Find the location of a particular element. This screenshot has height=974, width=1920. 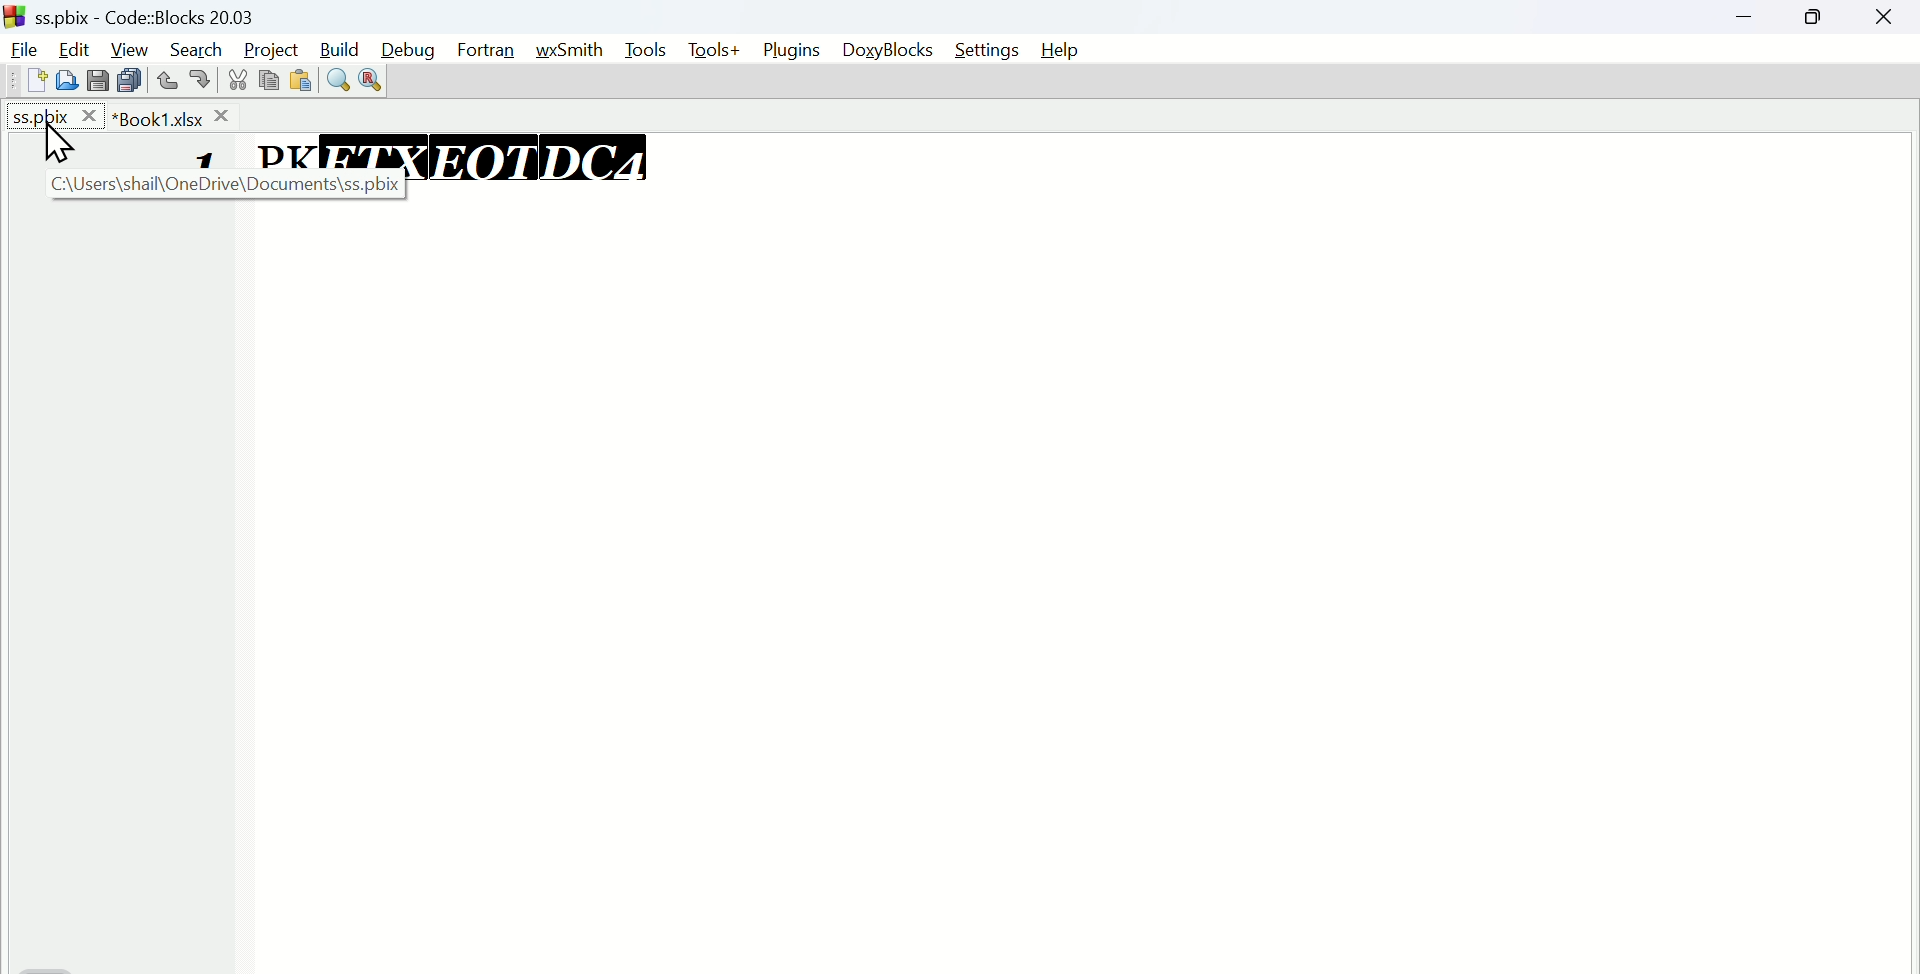

Copy is located at coordinates (100, 79).